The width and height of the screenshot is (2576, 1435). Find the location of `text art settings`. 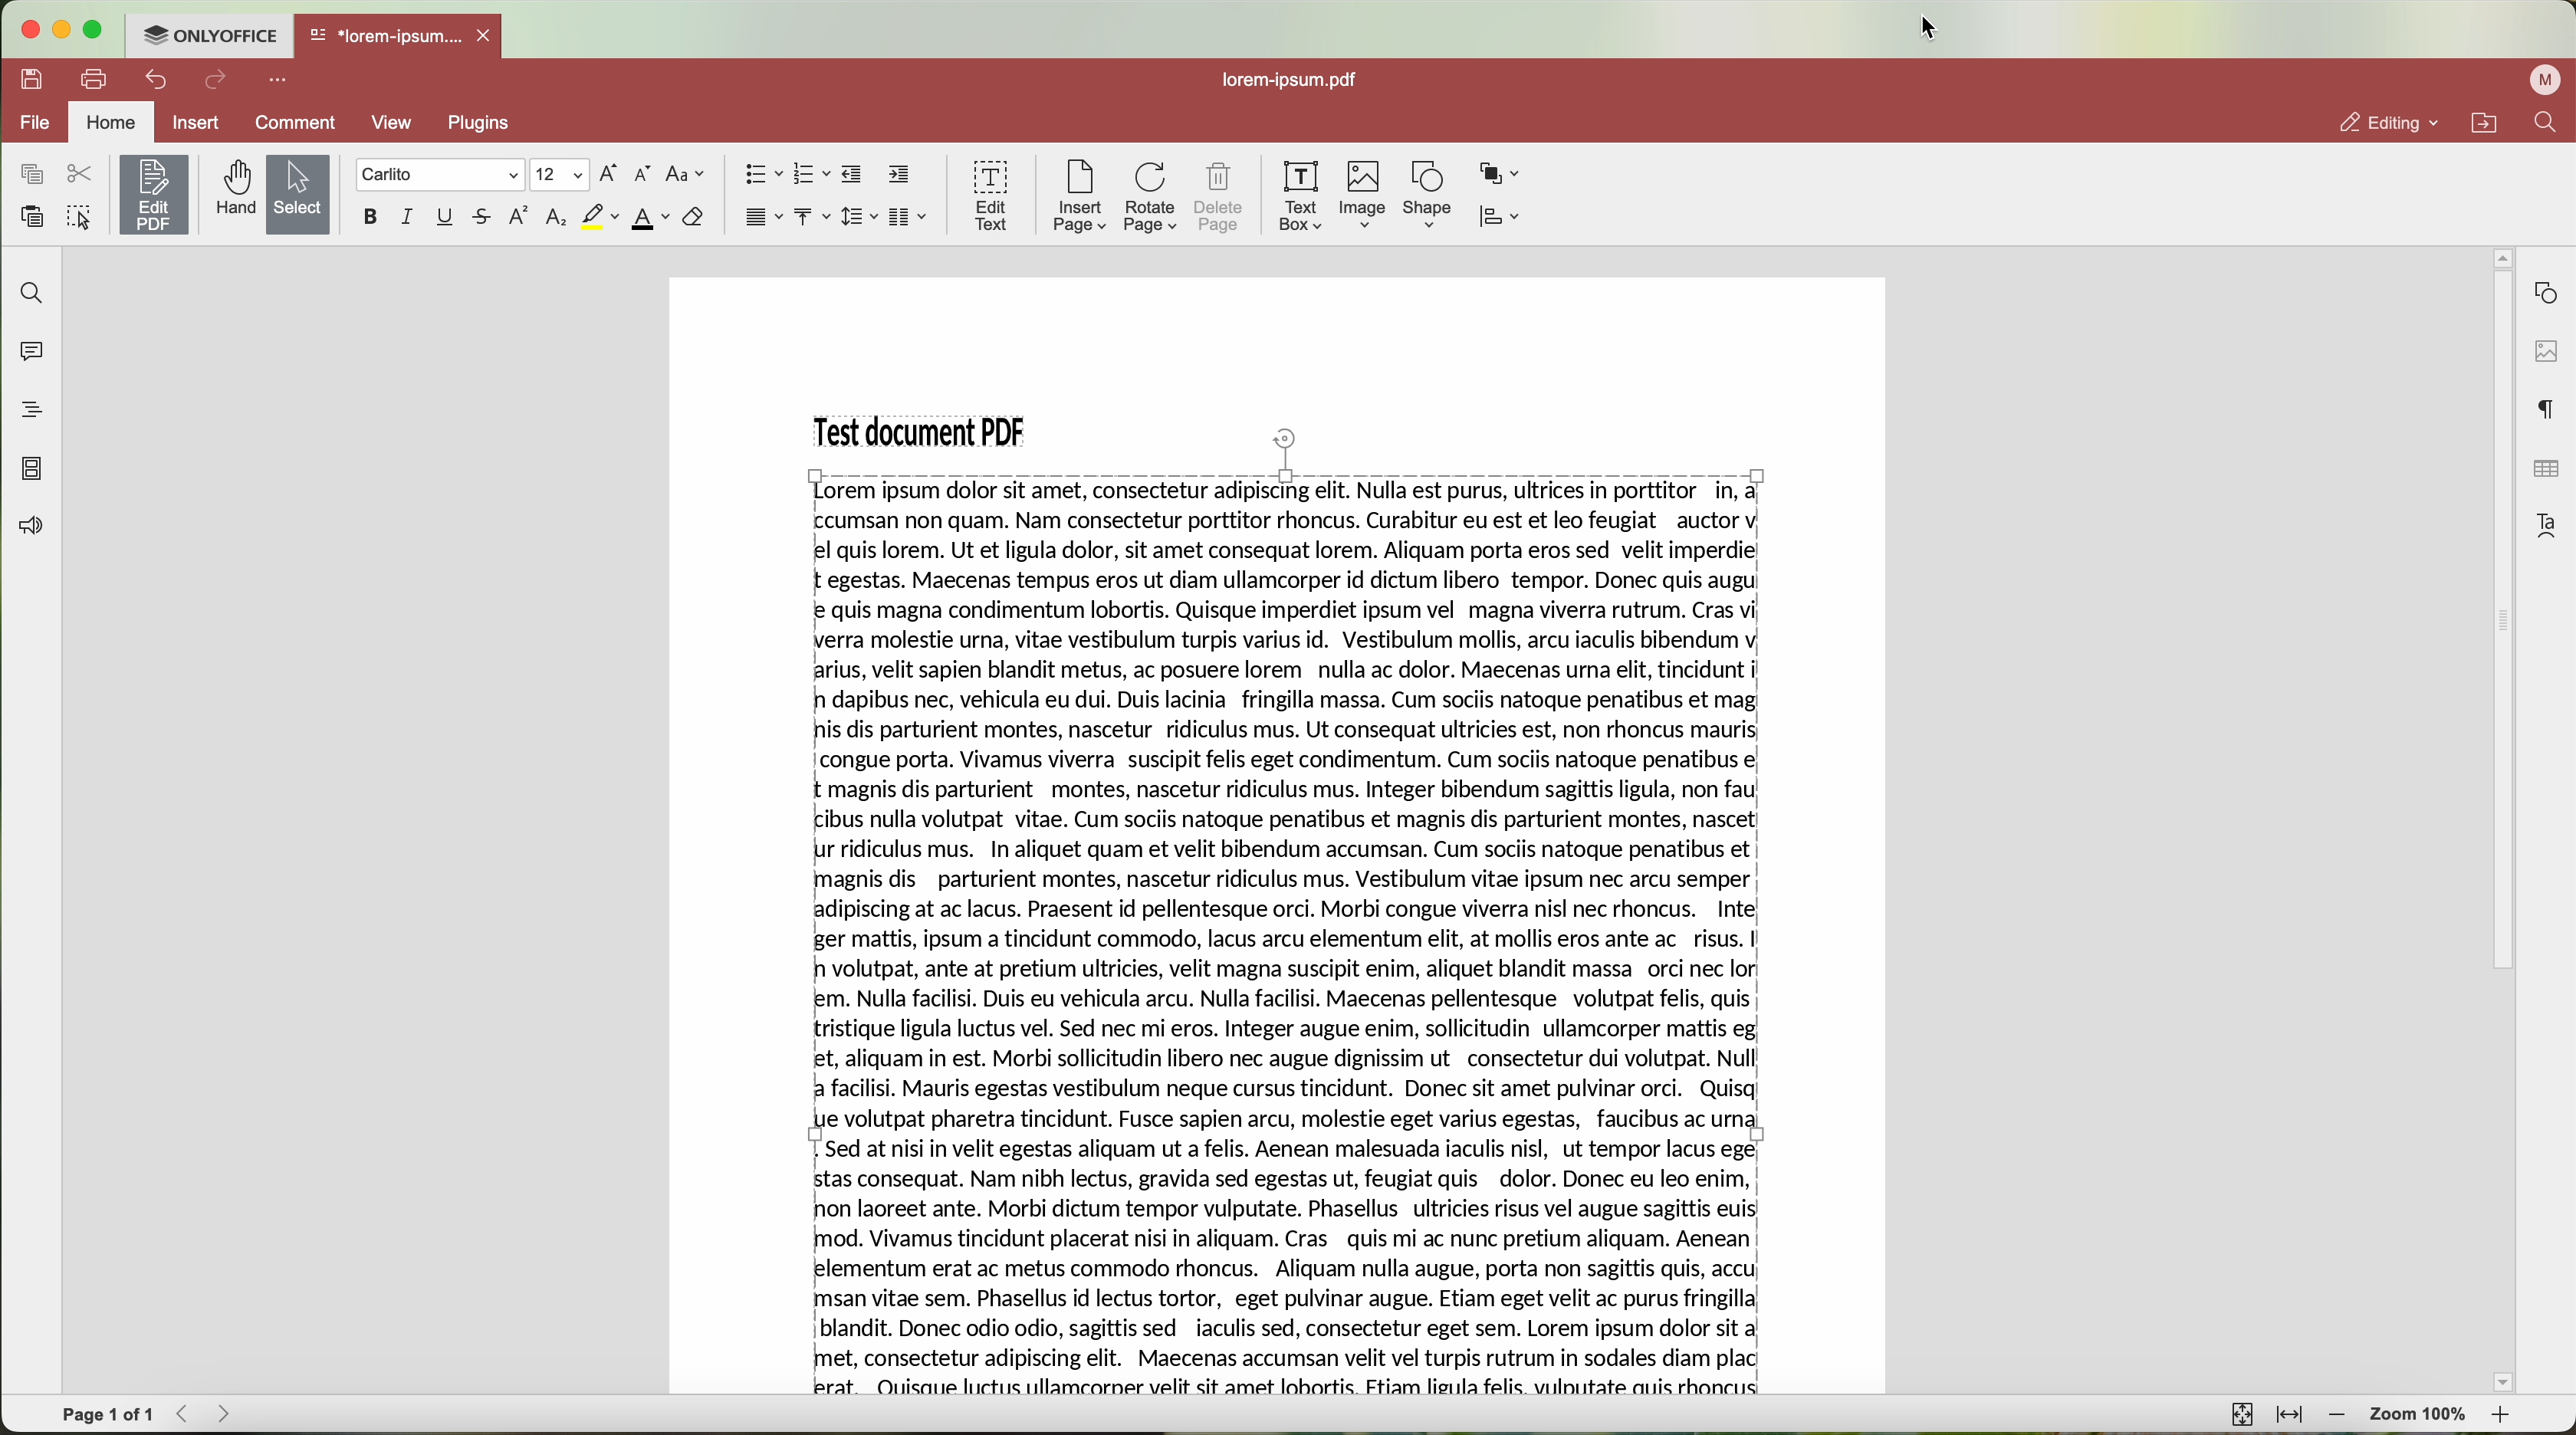

text art settings is located at coordinates (2544, 526).